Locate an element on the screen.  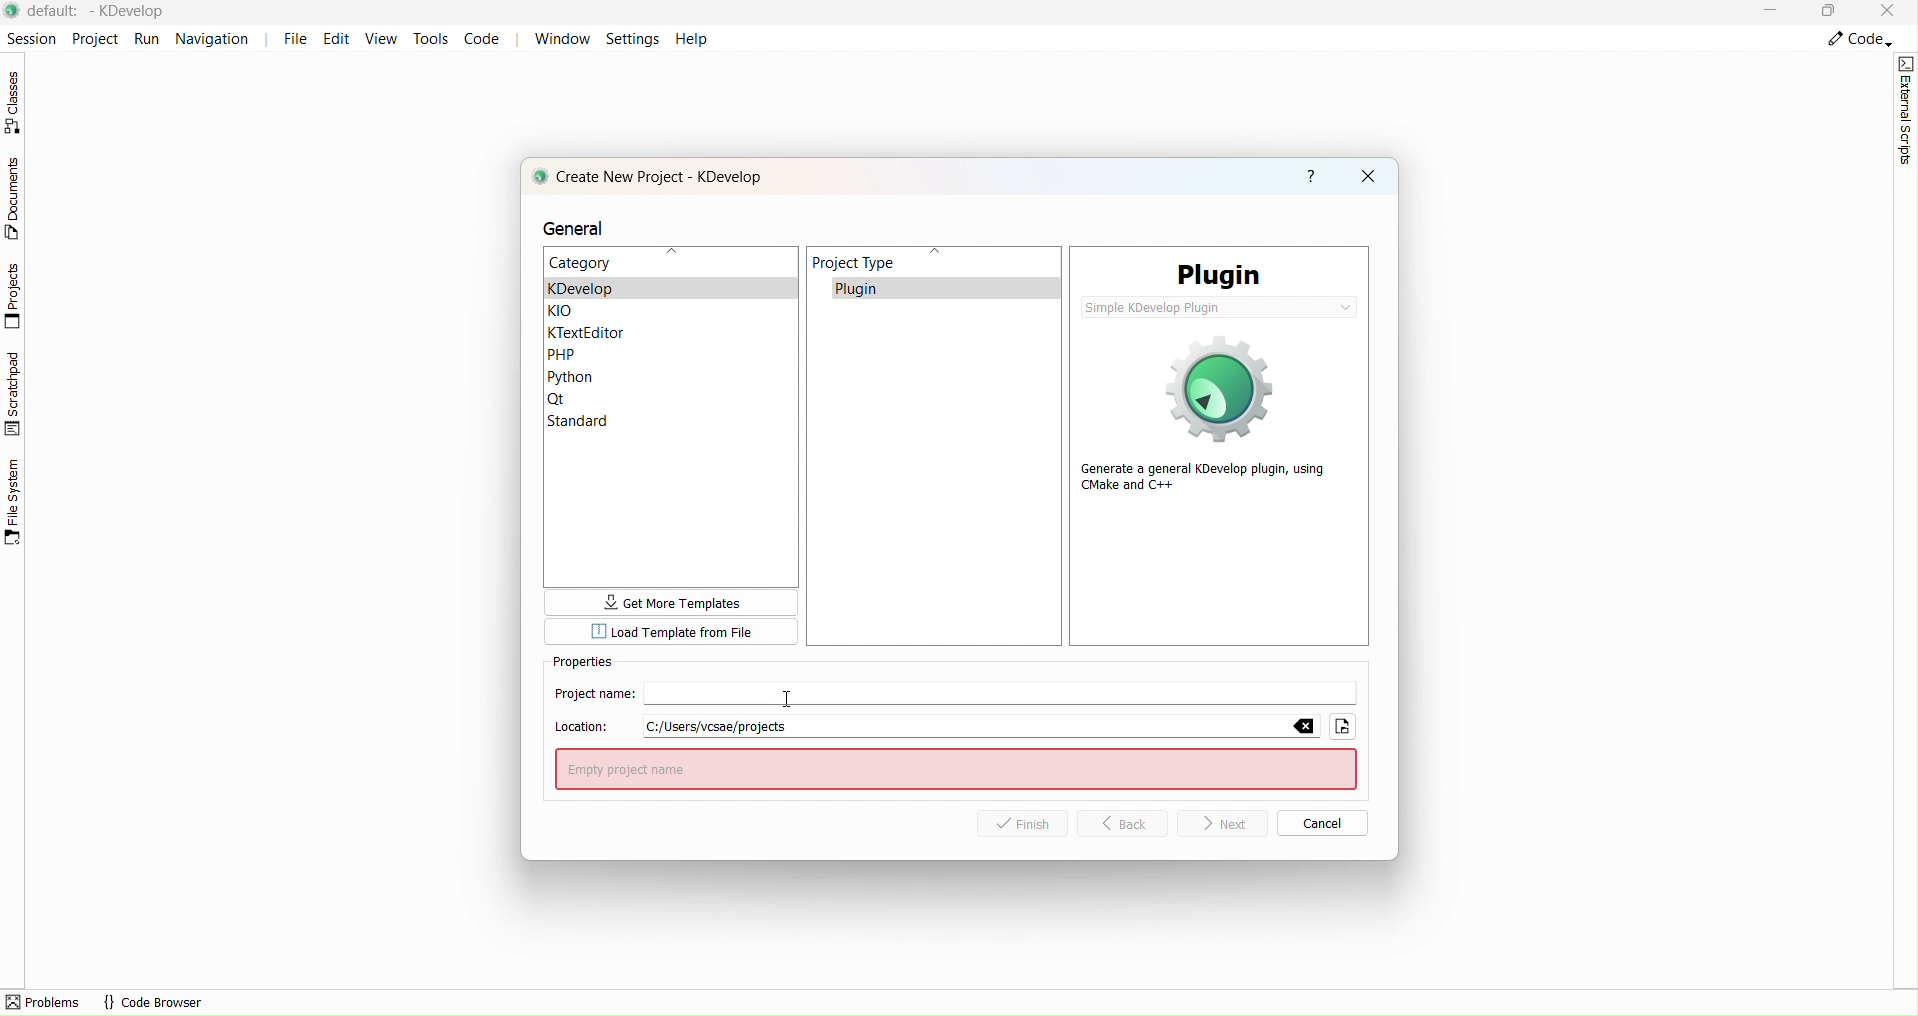
PHP is located at coordinates (576, 353).